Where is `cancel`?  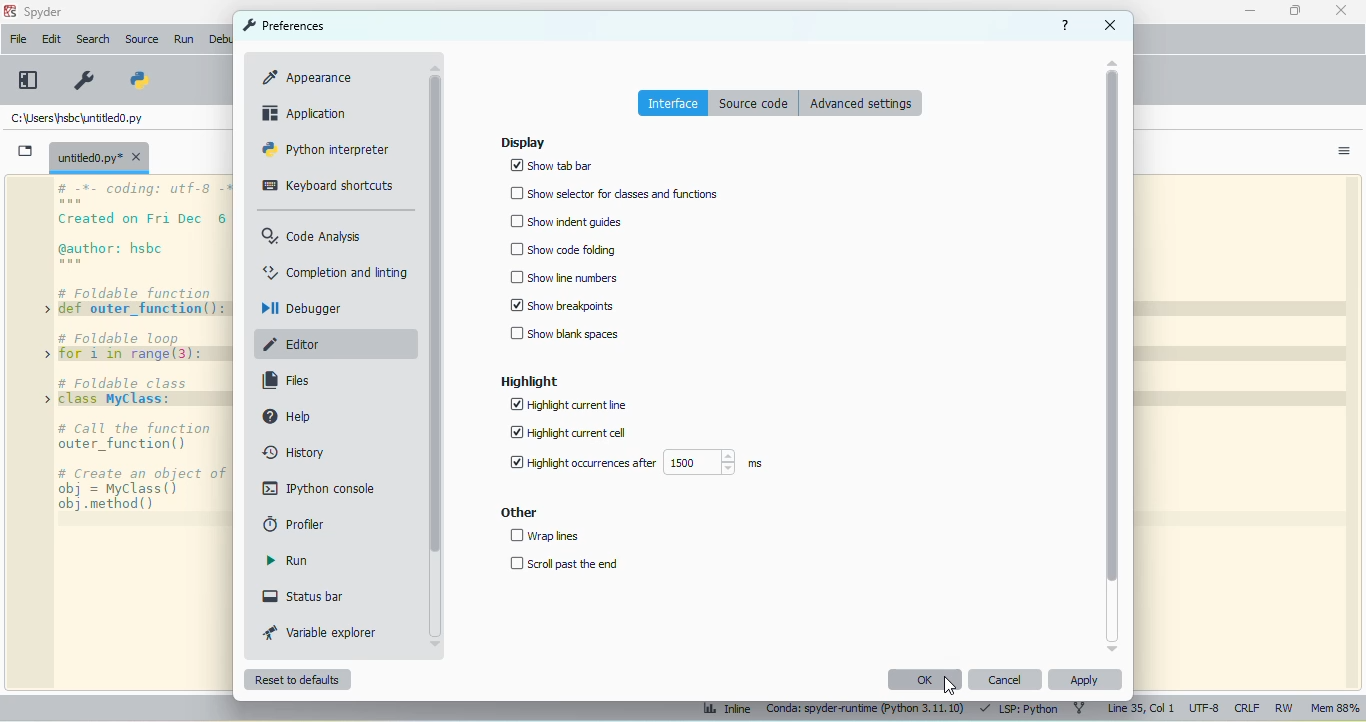 cancel is located at coordinates (1006, 679).